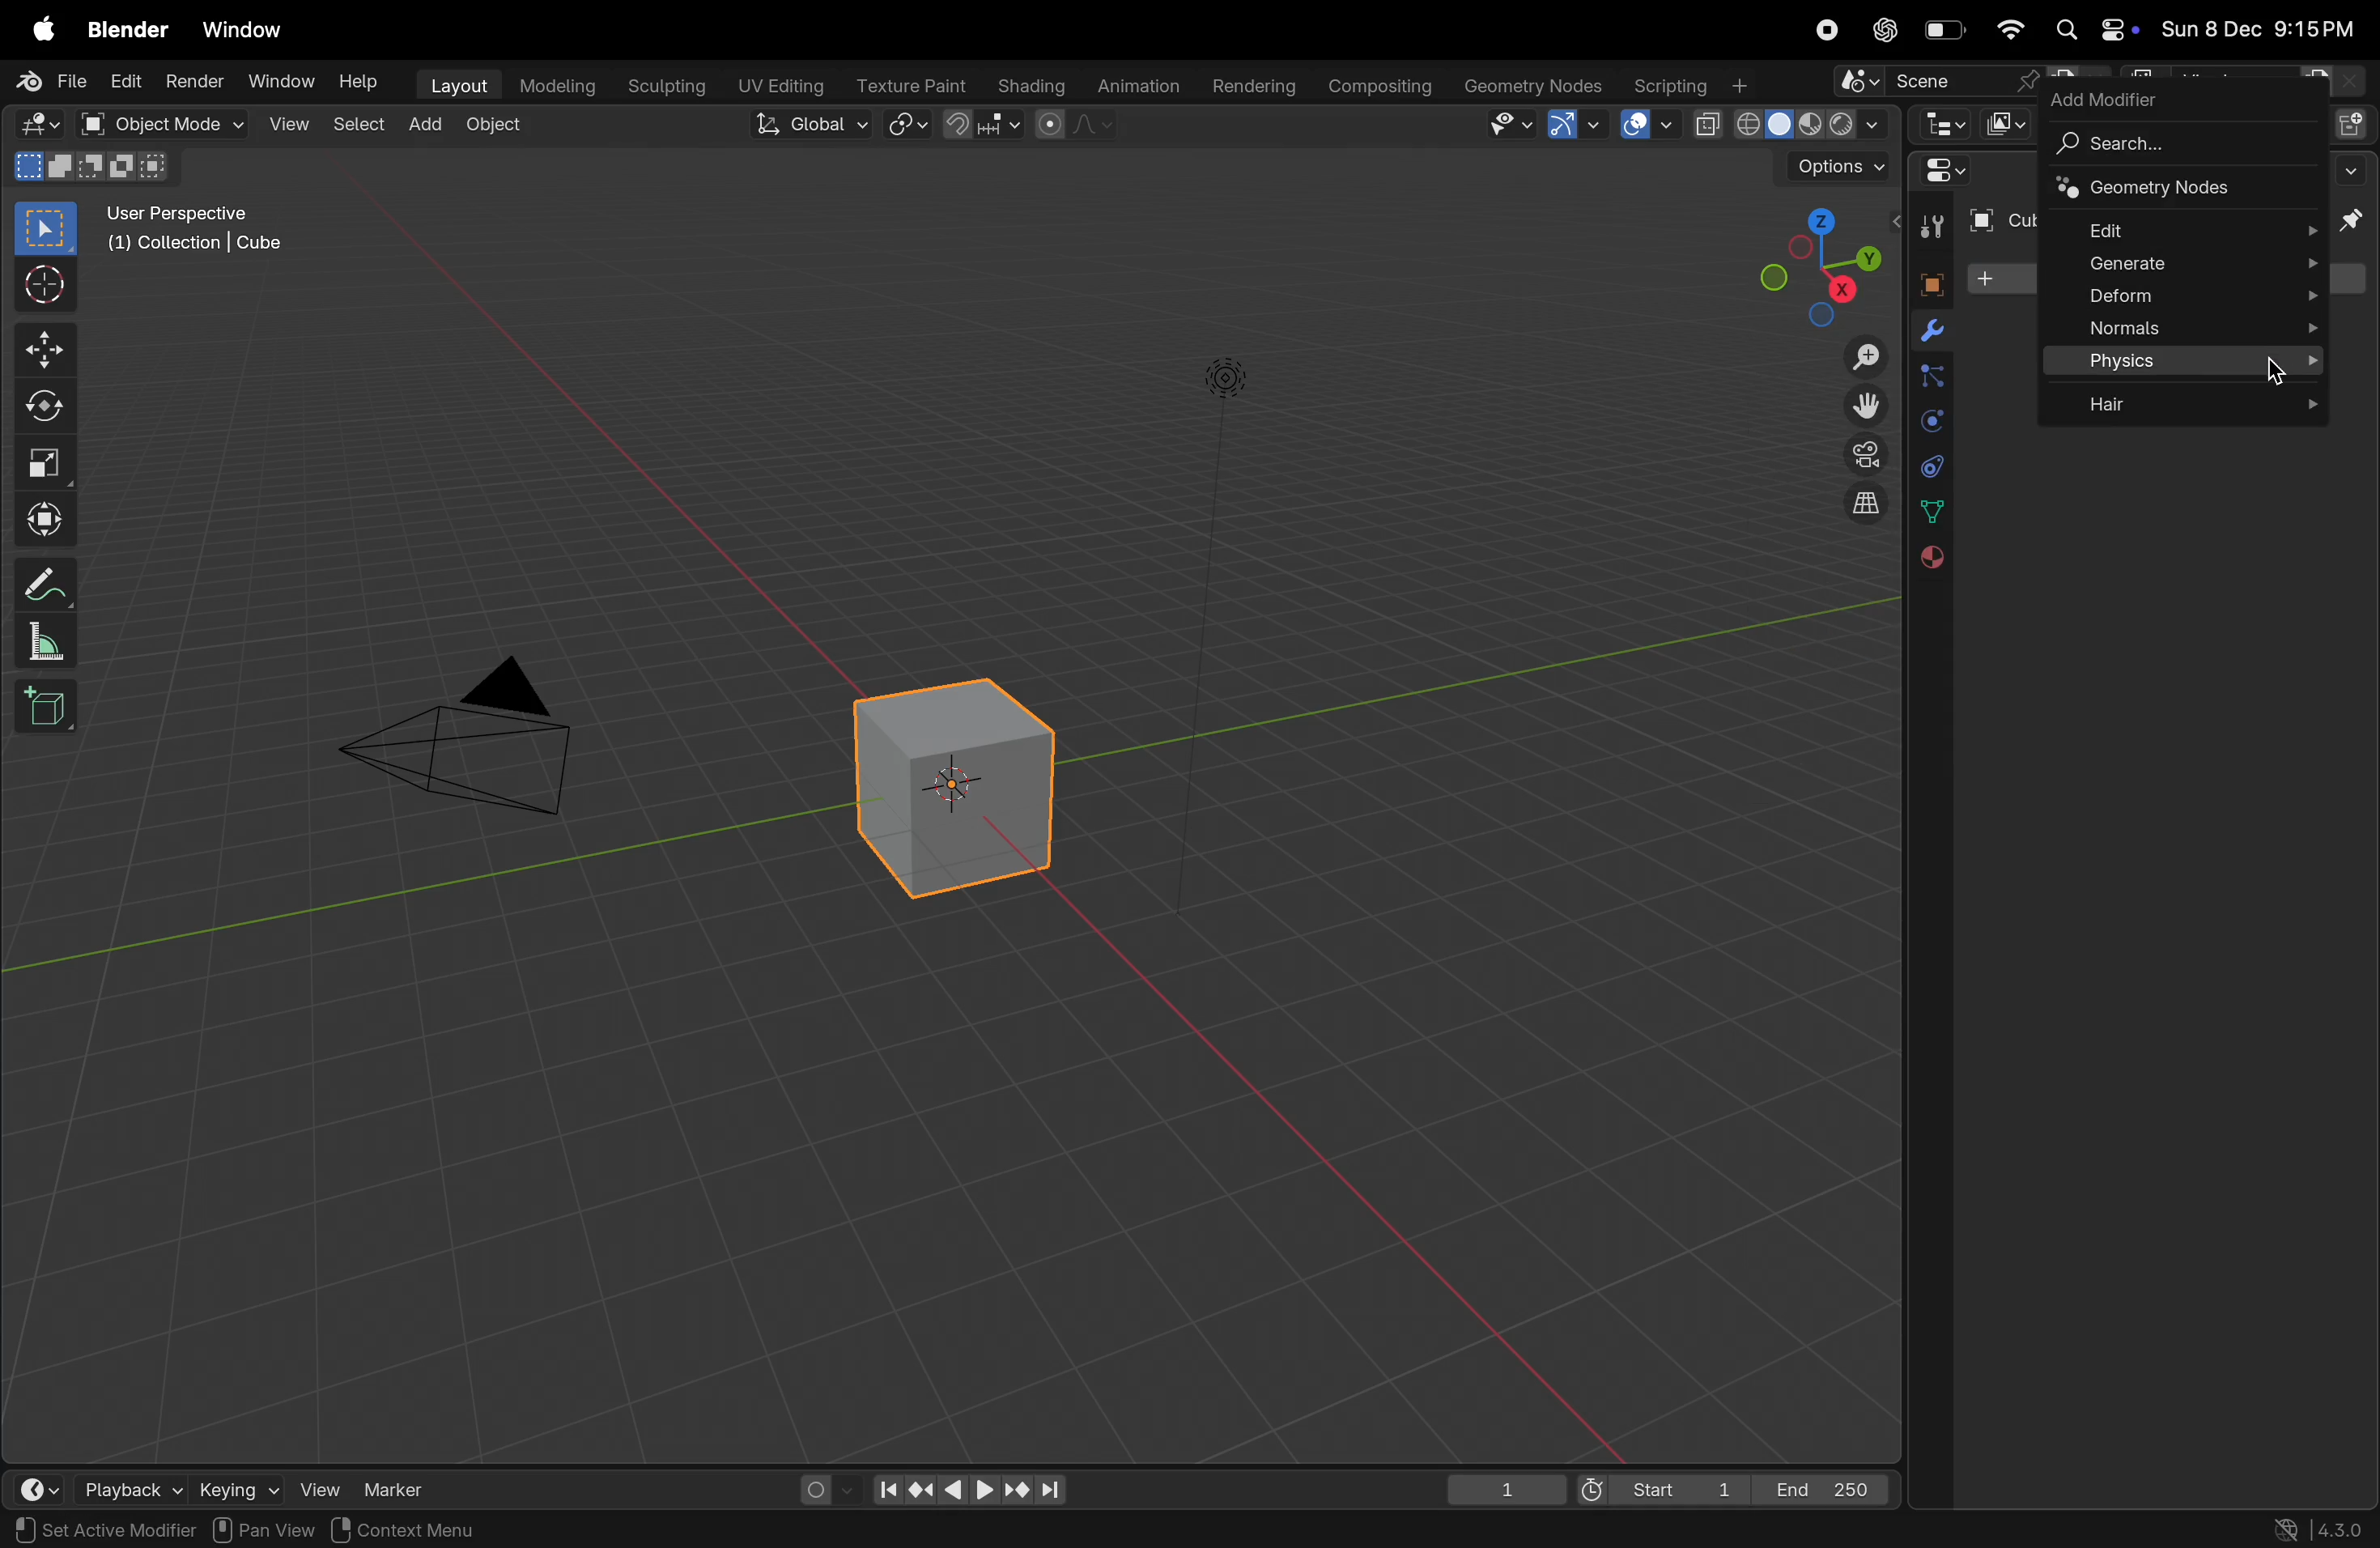 The image size is (2380, 1548). What do you see at coordinates (45, 31) in the screenshot?
I see `apple menu` at bounding box center [45, 31].